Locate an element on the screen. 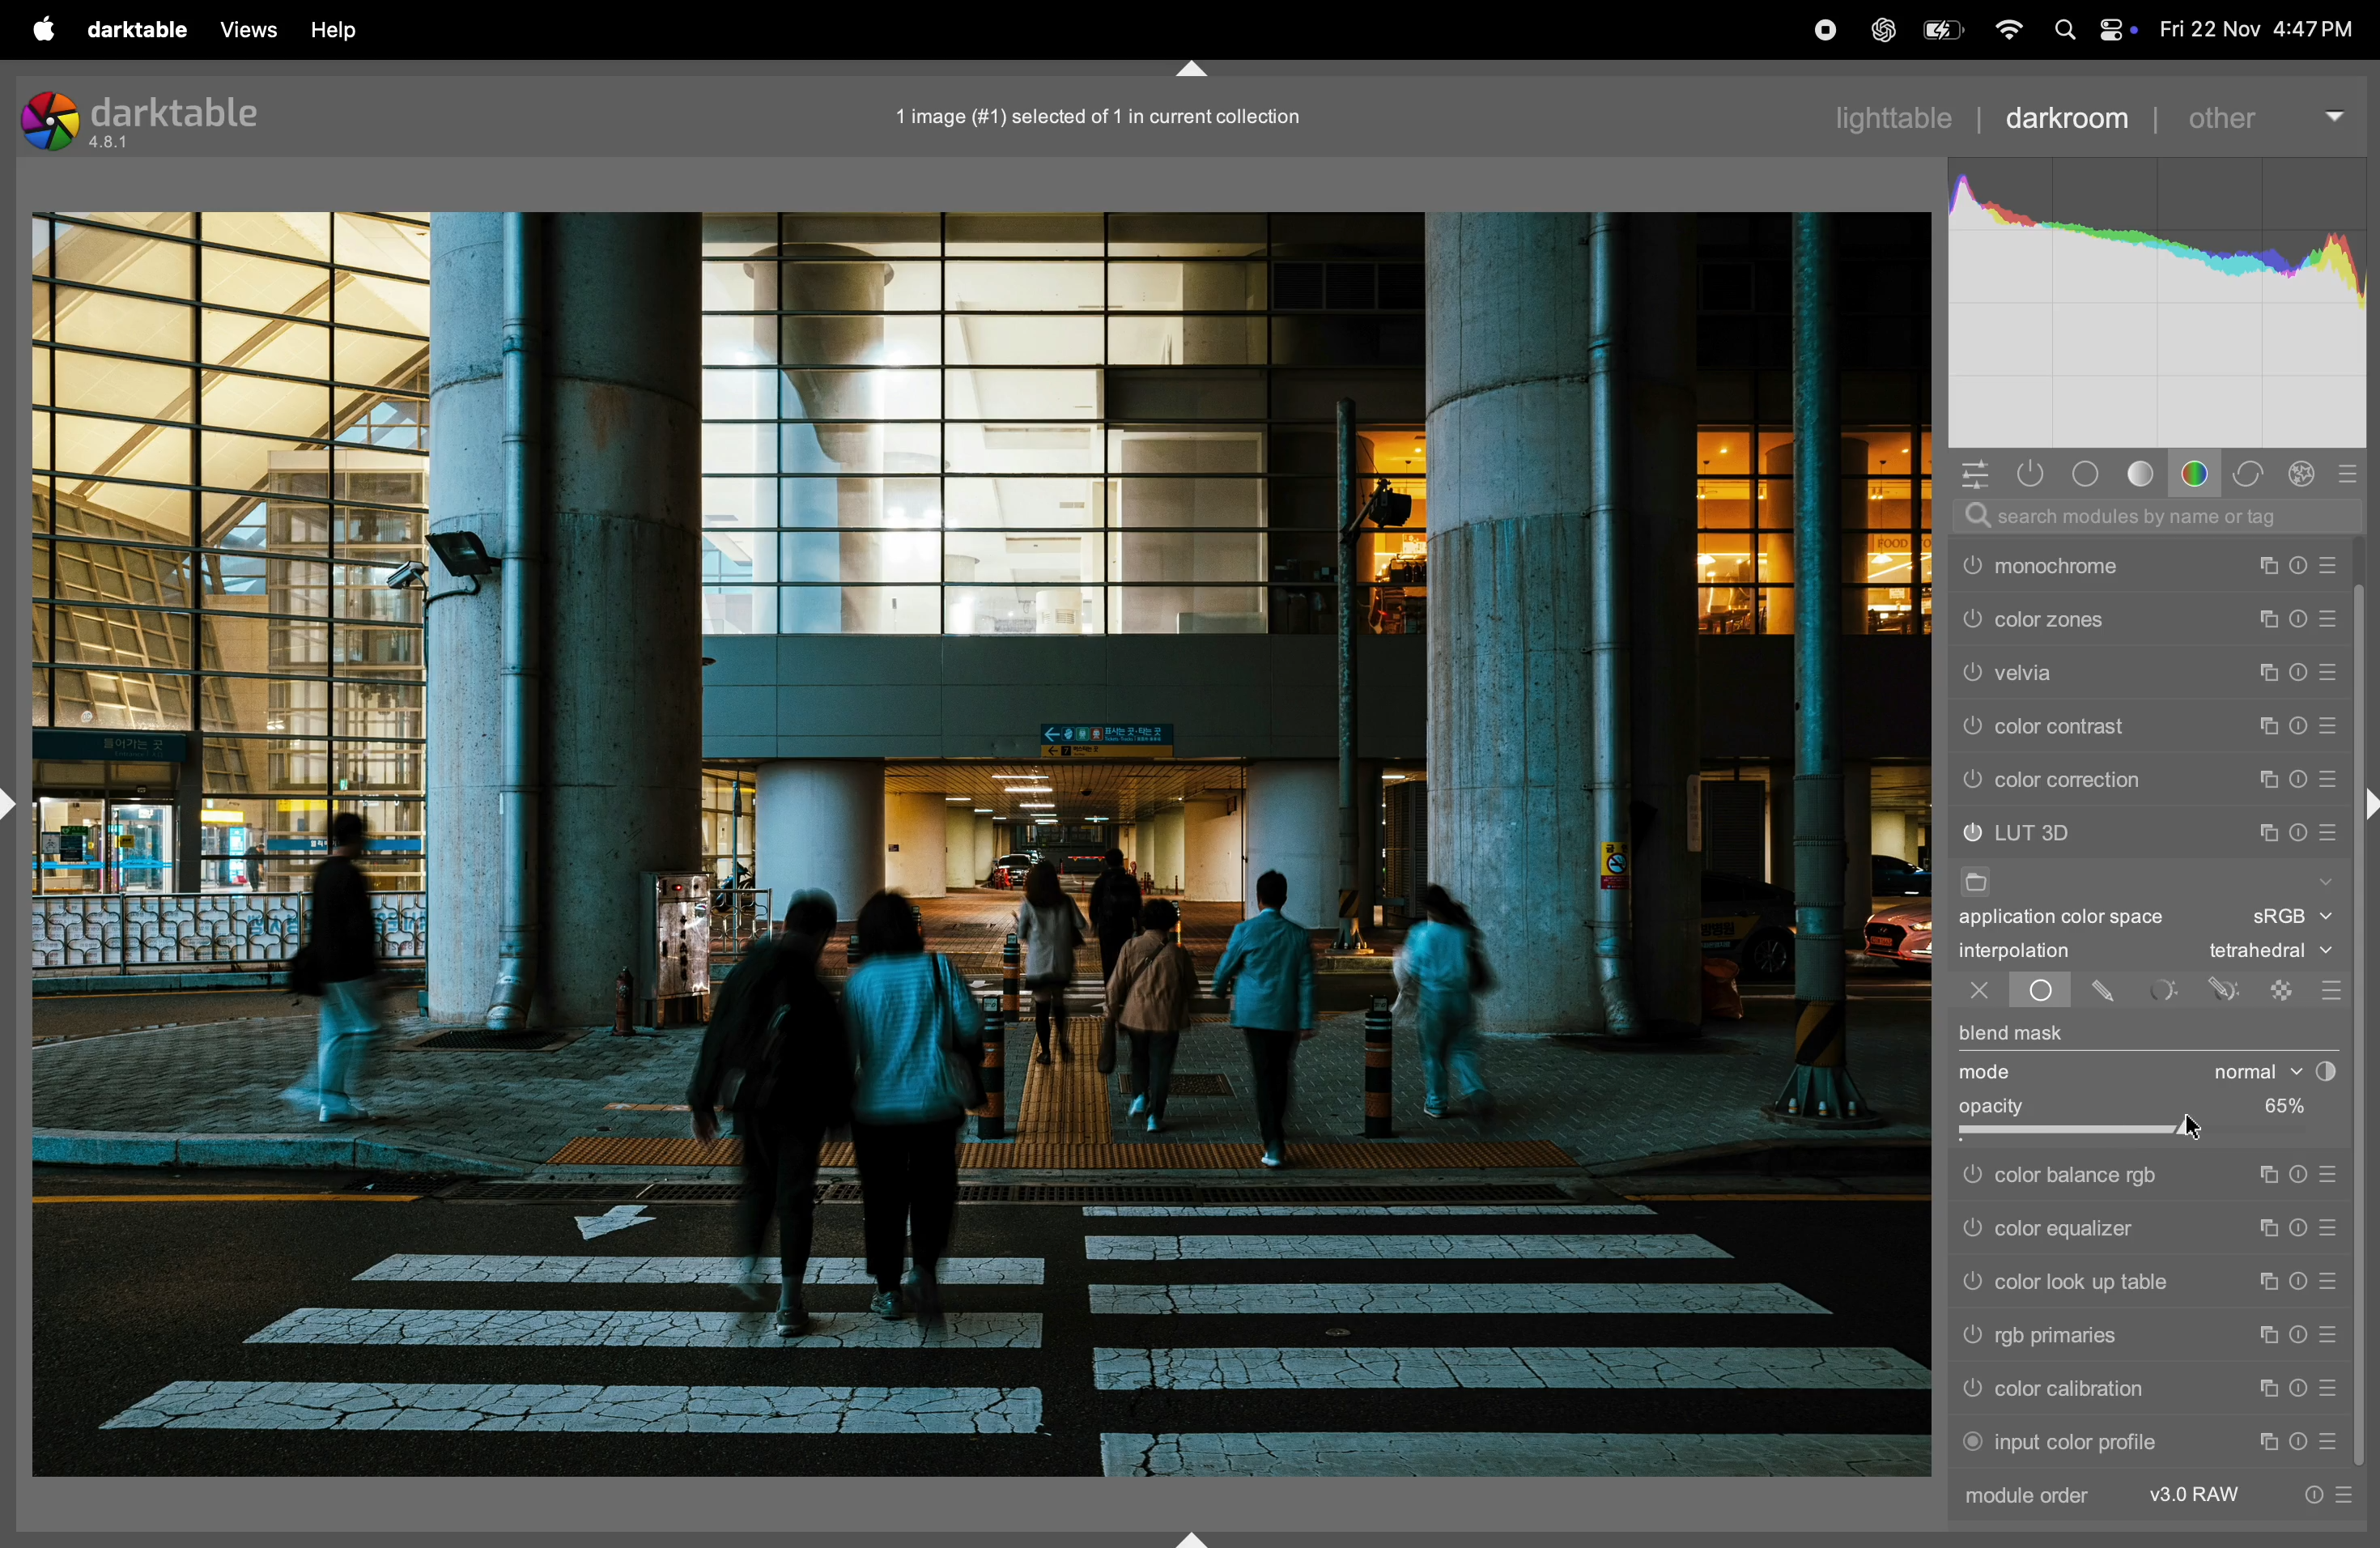  rgb primaries is located at coordinates (2089, 1335).